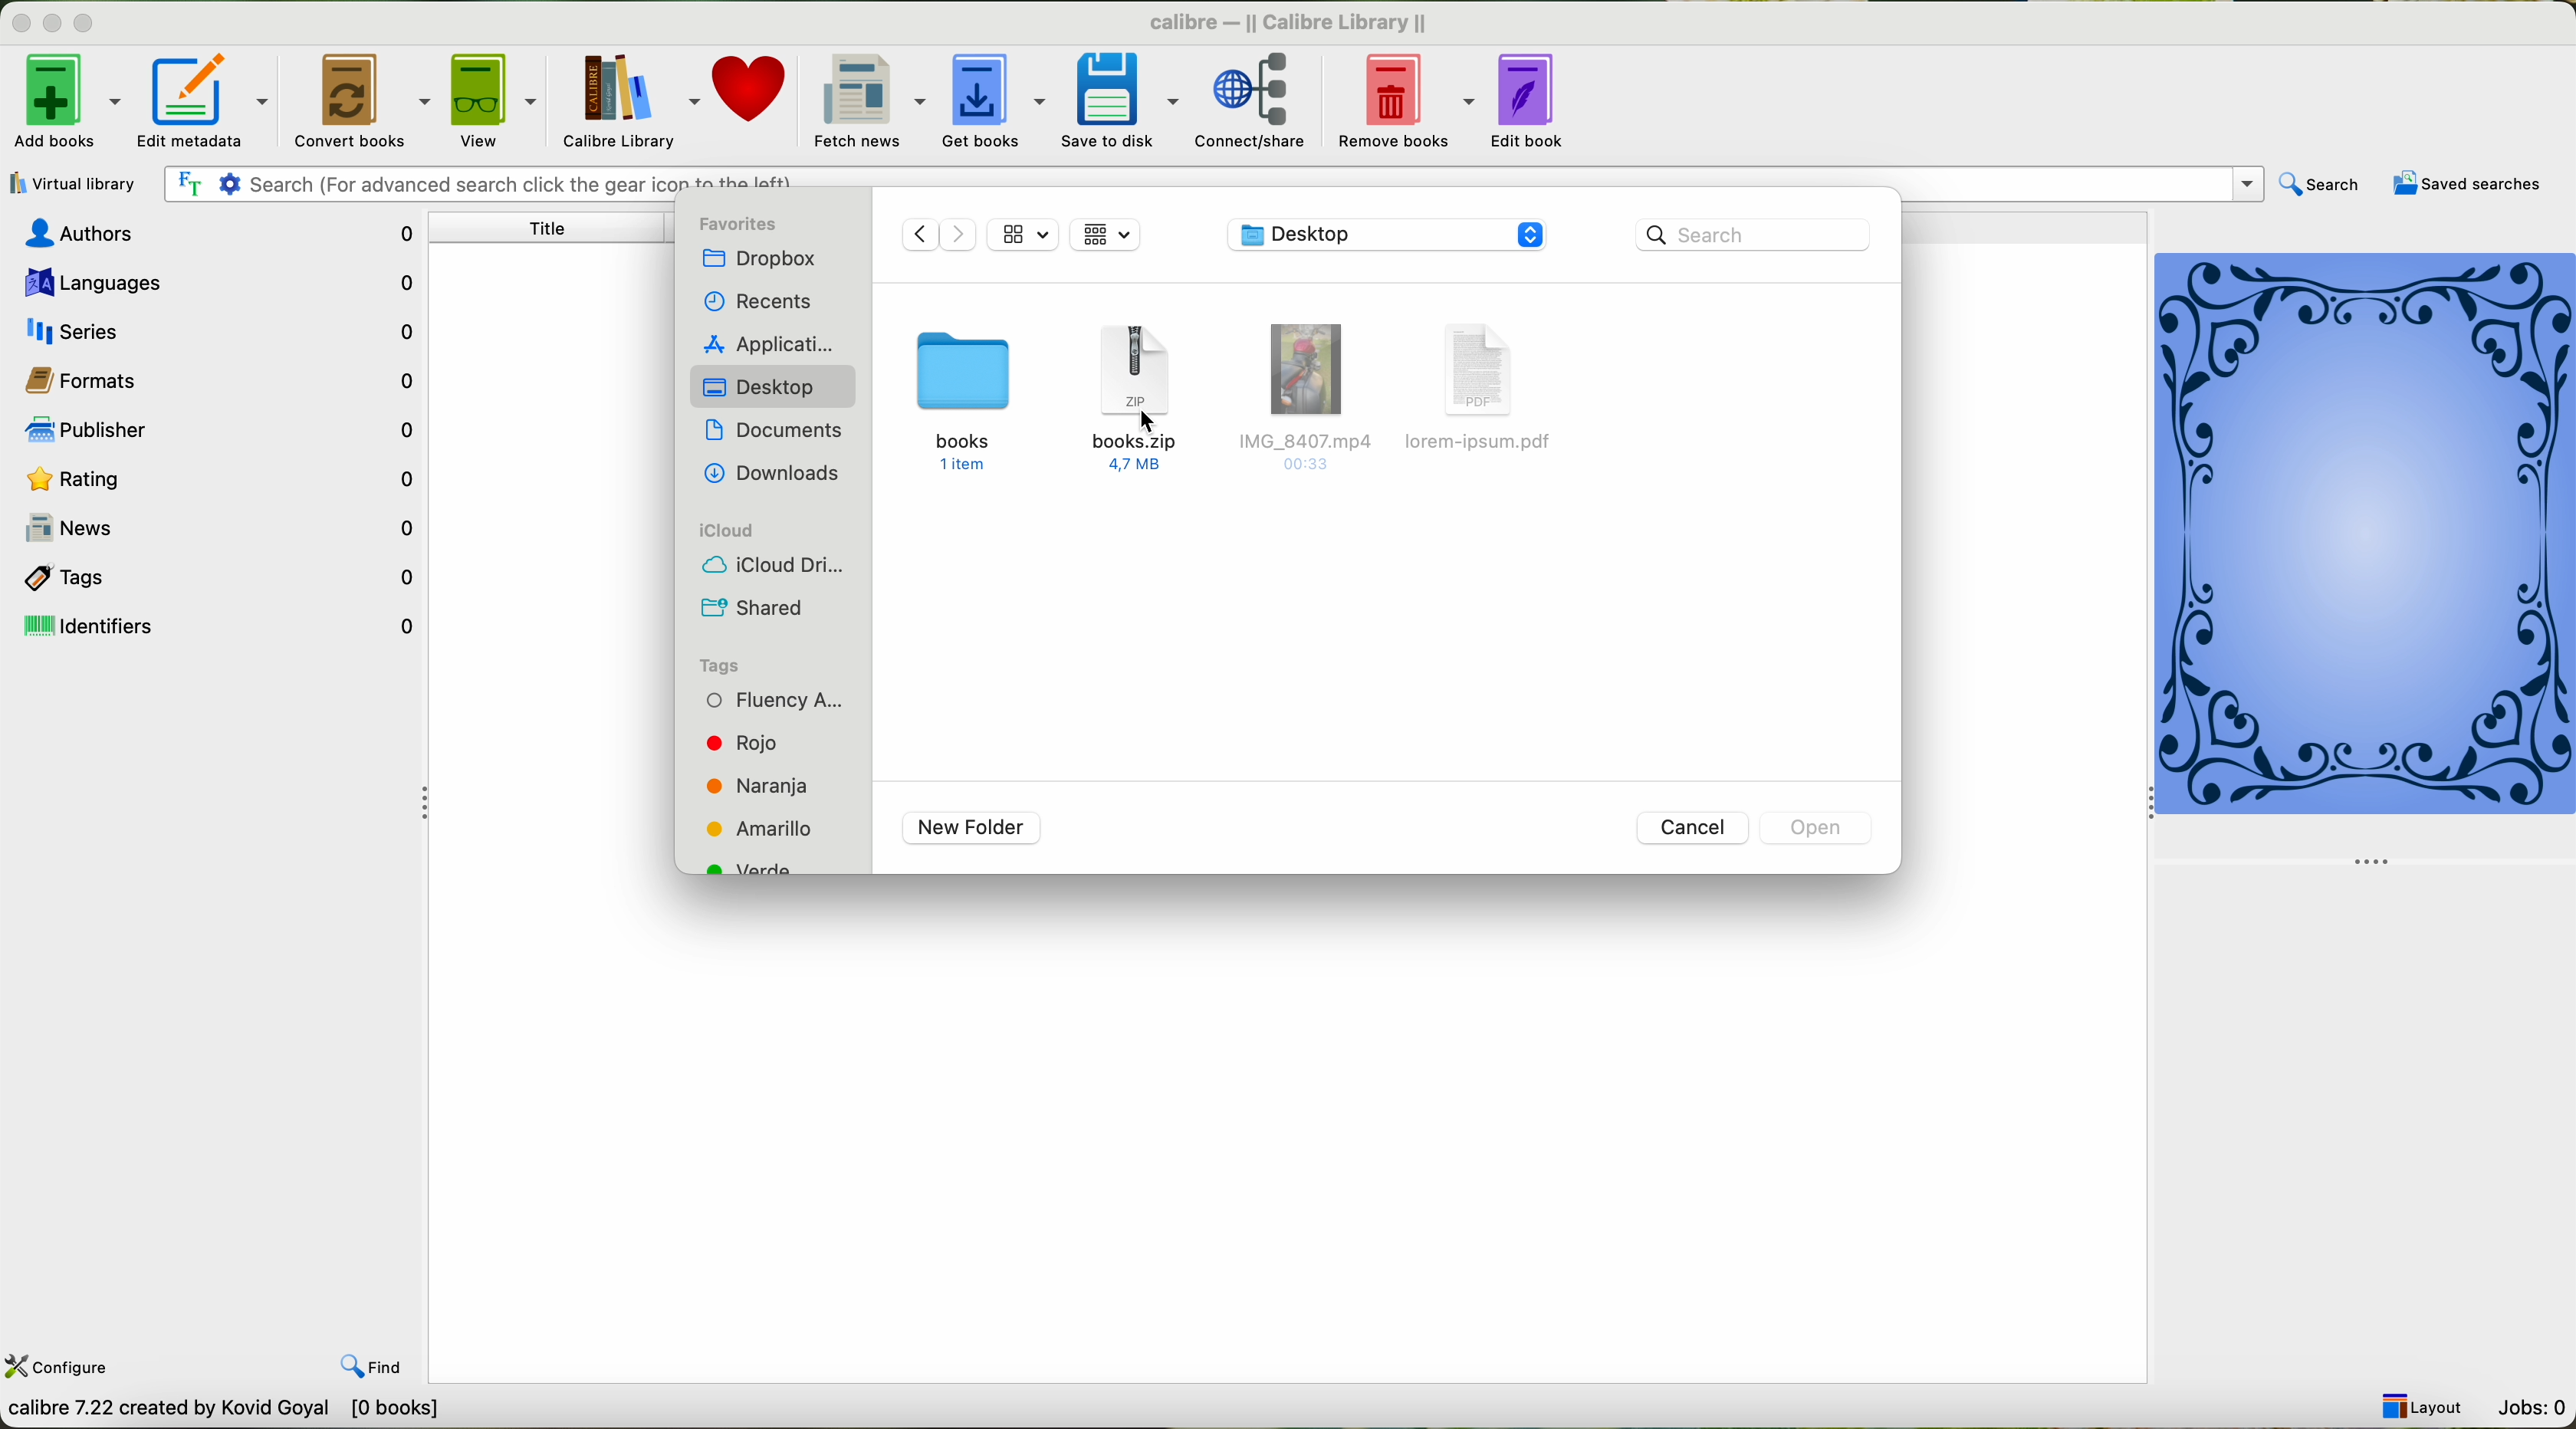 Image resolution: width=2576 pixels, height=1429 pixels. What do you see at coordinates (1112, 237) in the screenshot?
I see `icon` at bounding box center [1112, 237].